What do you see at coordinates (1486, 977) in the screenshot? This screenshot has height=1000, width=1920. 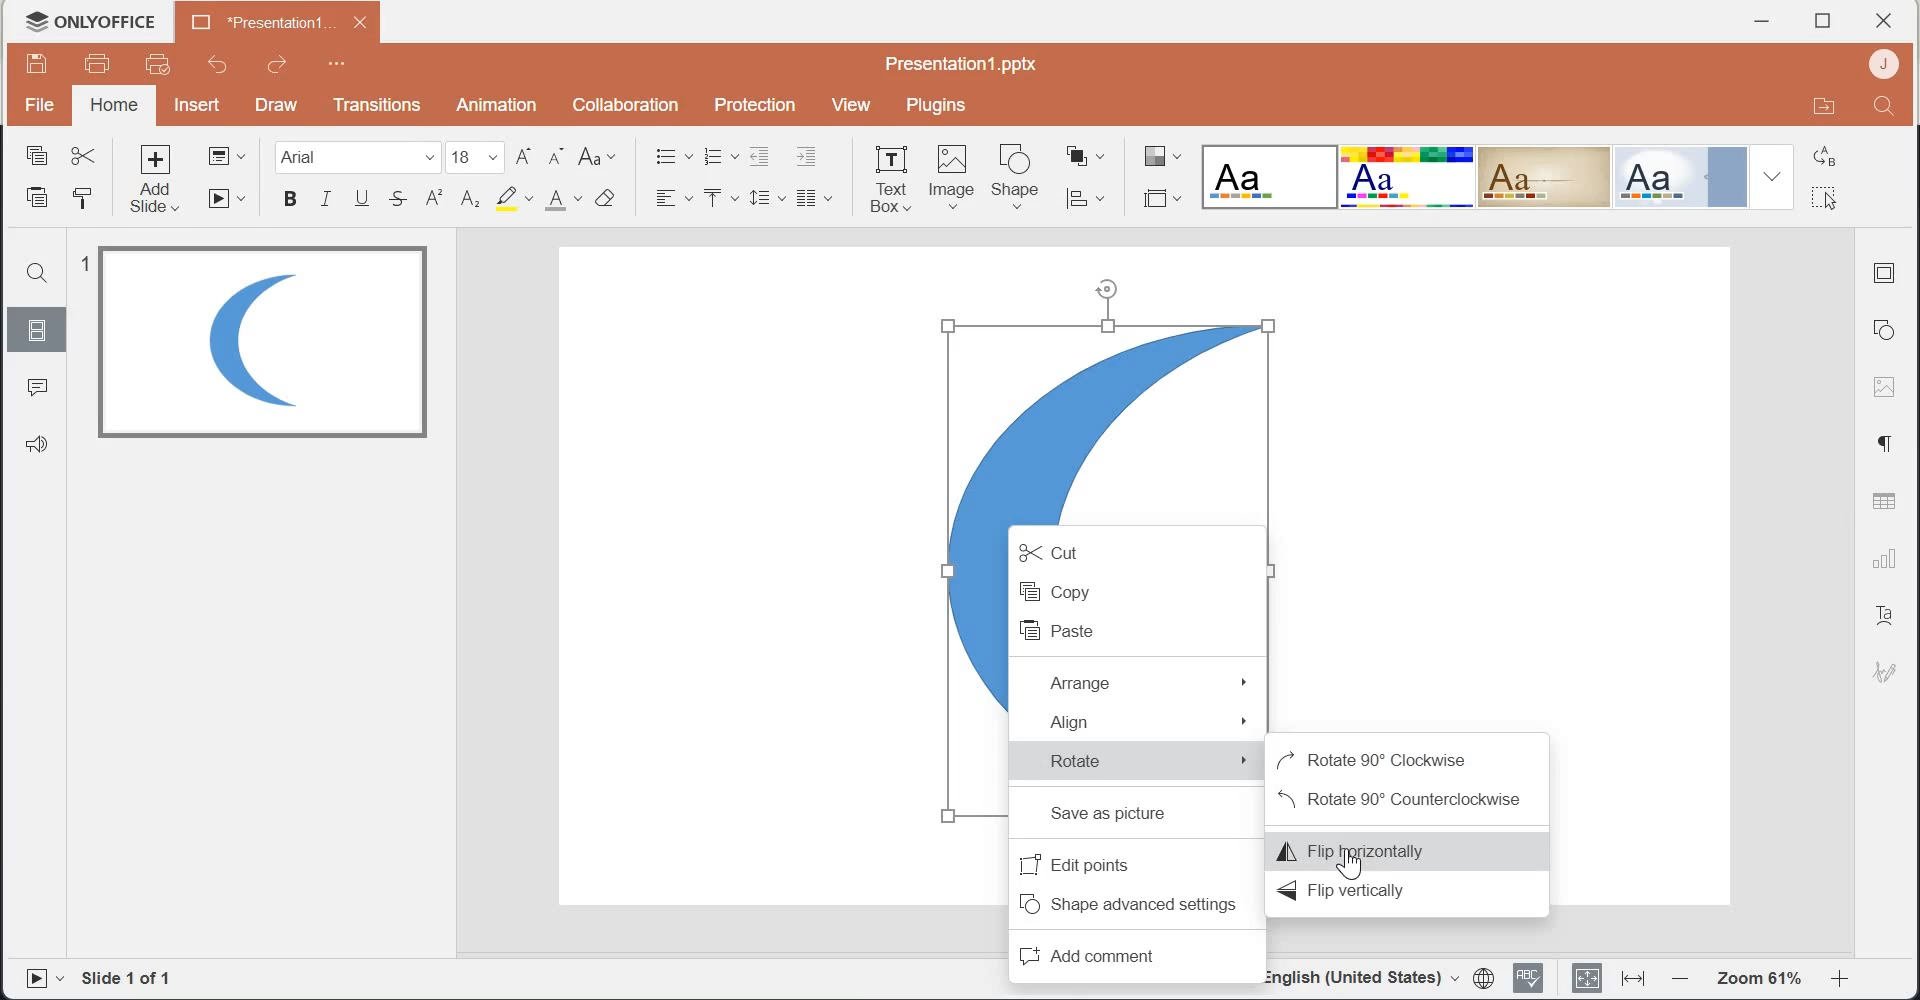 I see `Set document language` at bounding box center [1486, 977].